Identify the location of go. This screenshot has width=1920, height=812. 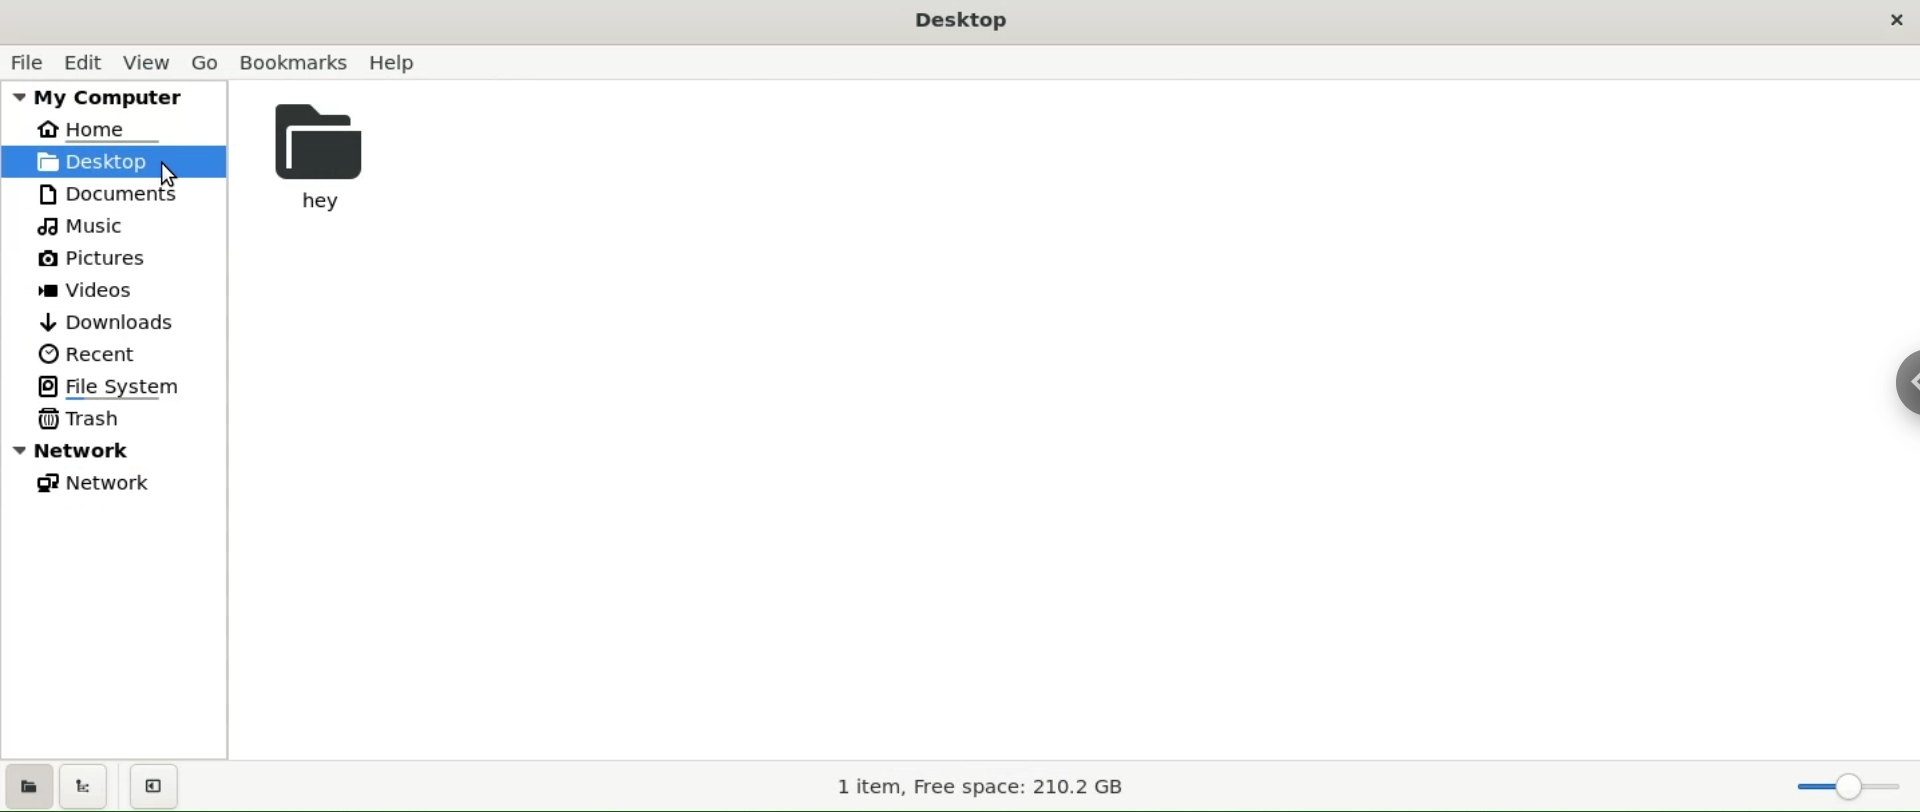
(205, 60).